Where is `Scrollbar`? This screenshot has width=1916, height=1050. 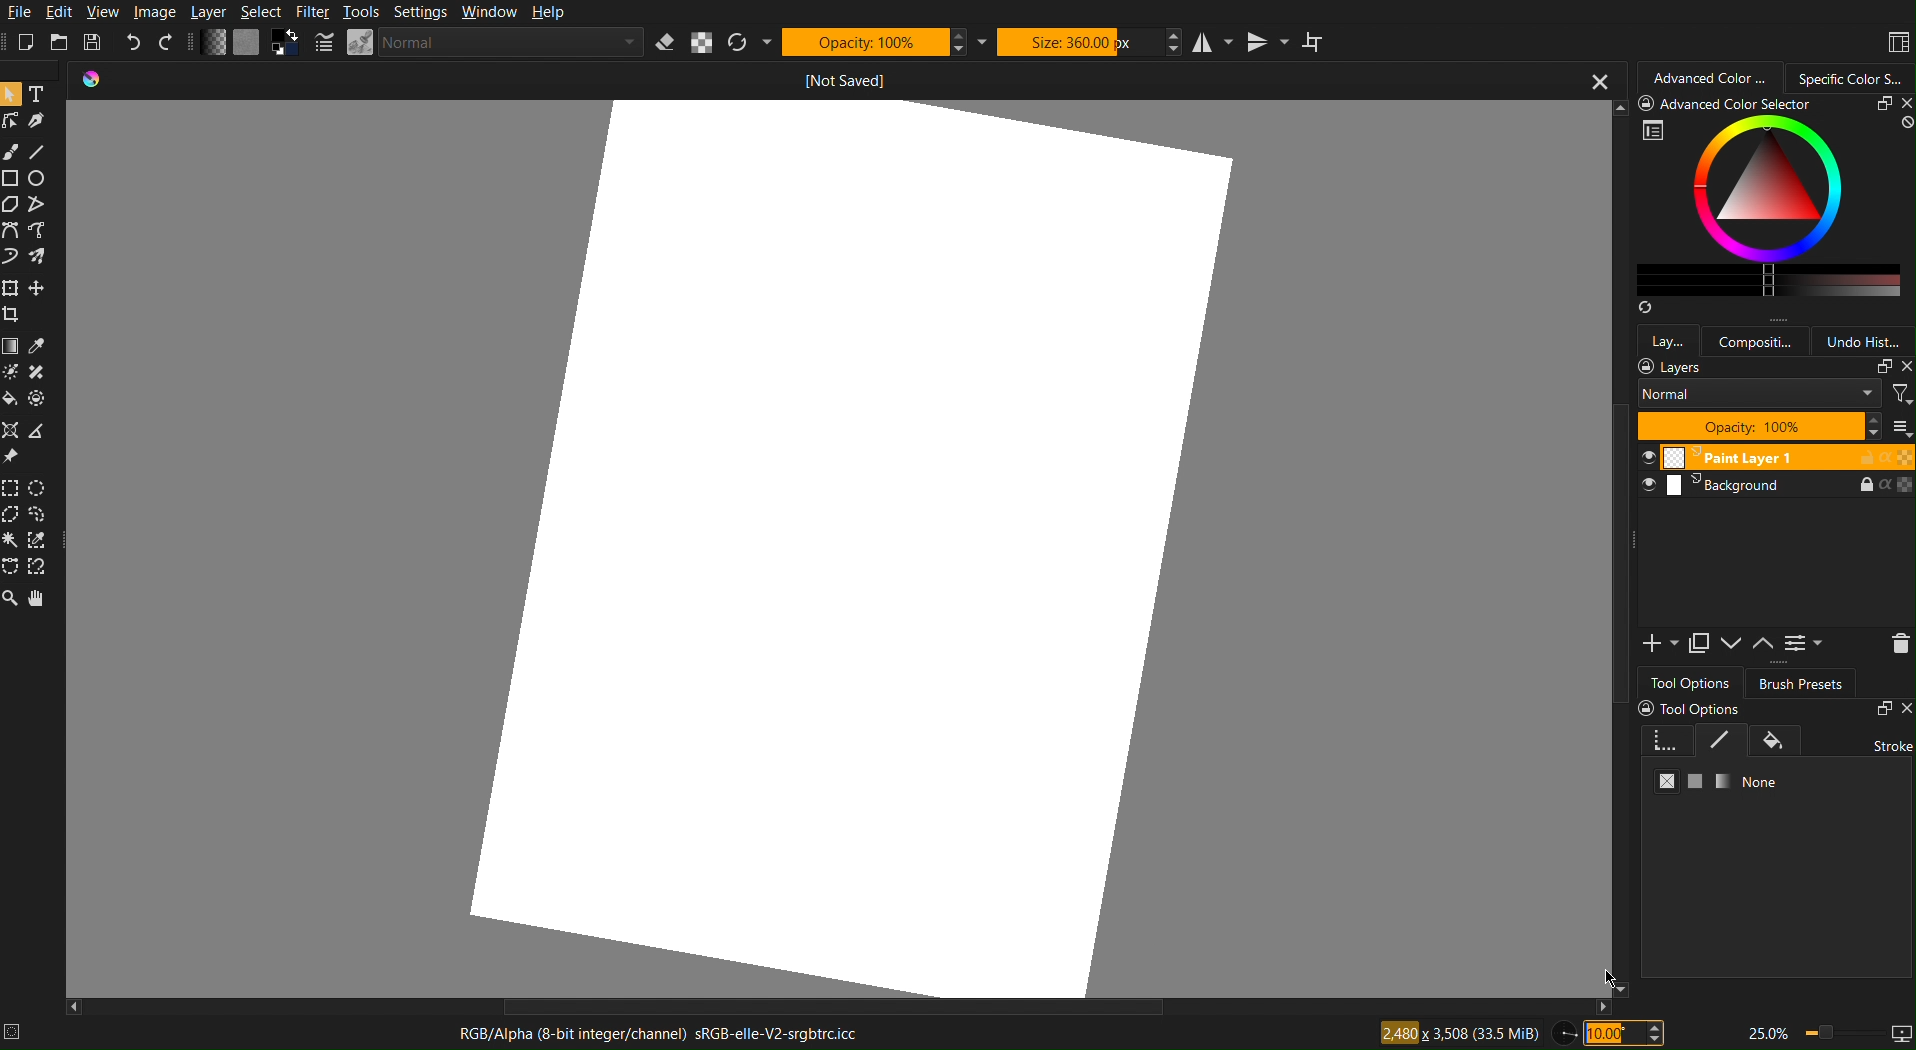
Scrollbar is located at coordinates (843, 1009).